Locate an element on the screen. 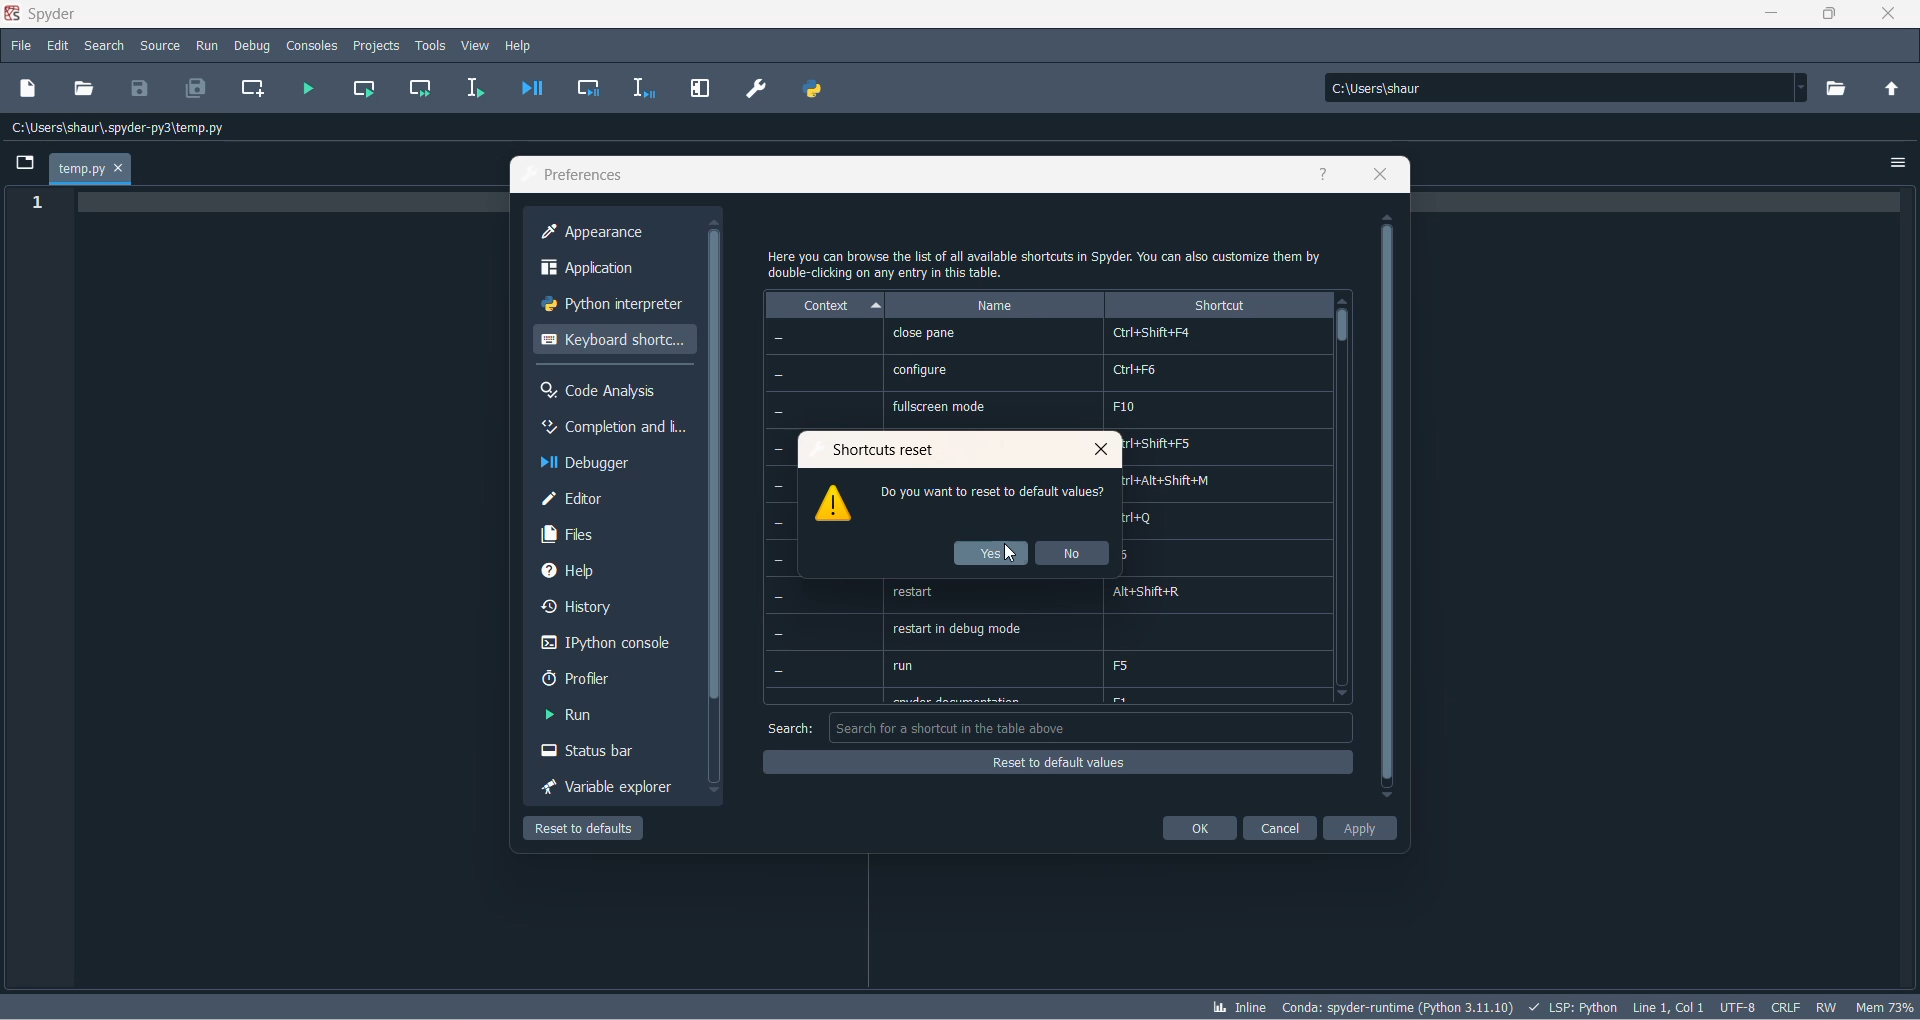 Image resolution: width=1920 pixels, height=1020 pixels. script is located at coordinates (1573, 1006).